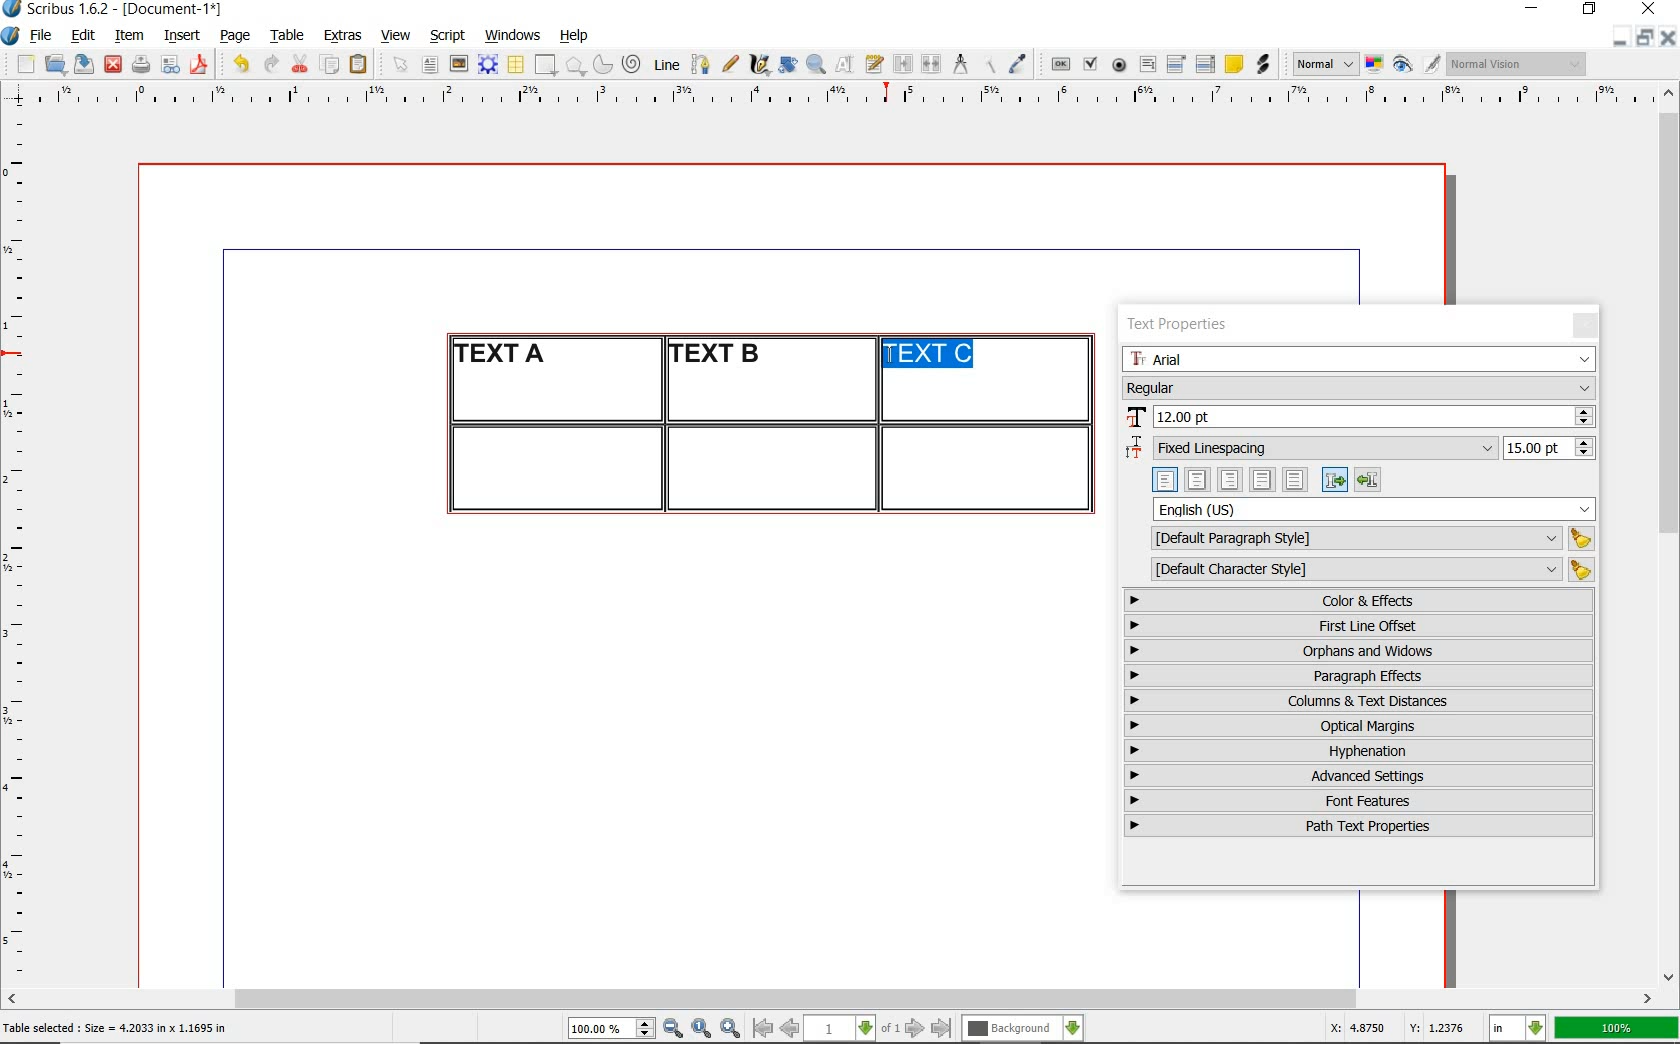 This screenshot has width=1680, height=1044. What do you see at coordinates (1360, 626) in the screenshot?
I see `first line offset` at bounding box center [1360, 626].